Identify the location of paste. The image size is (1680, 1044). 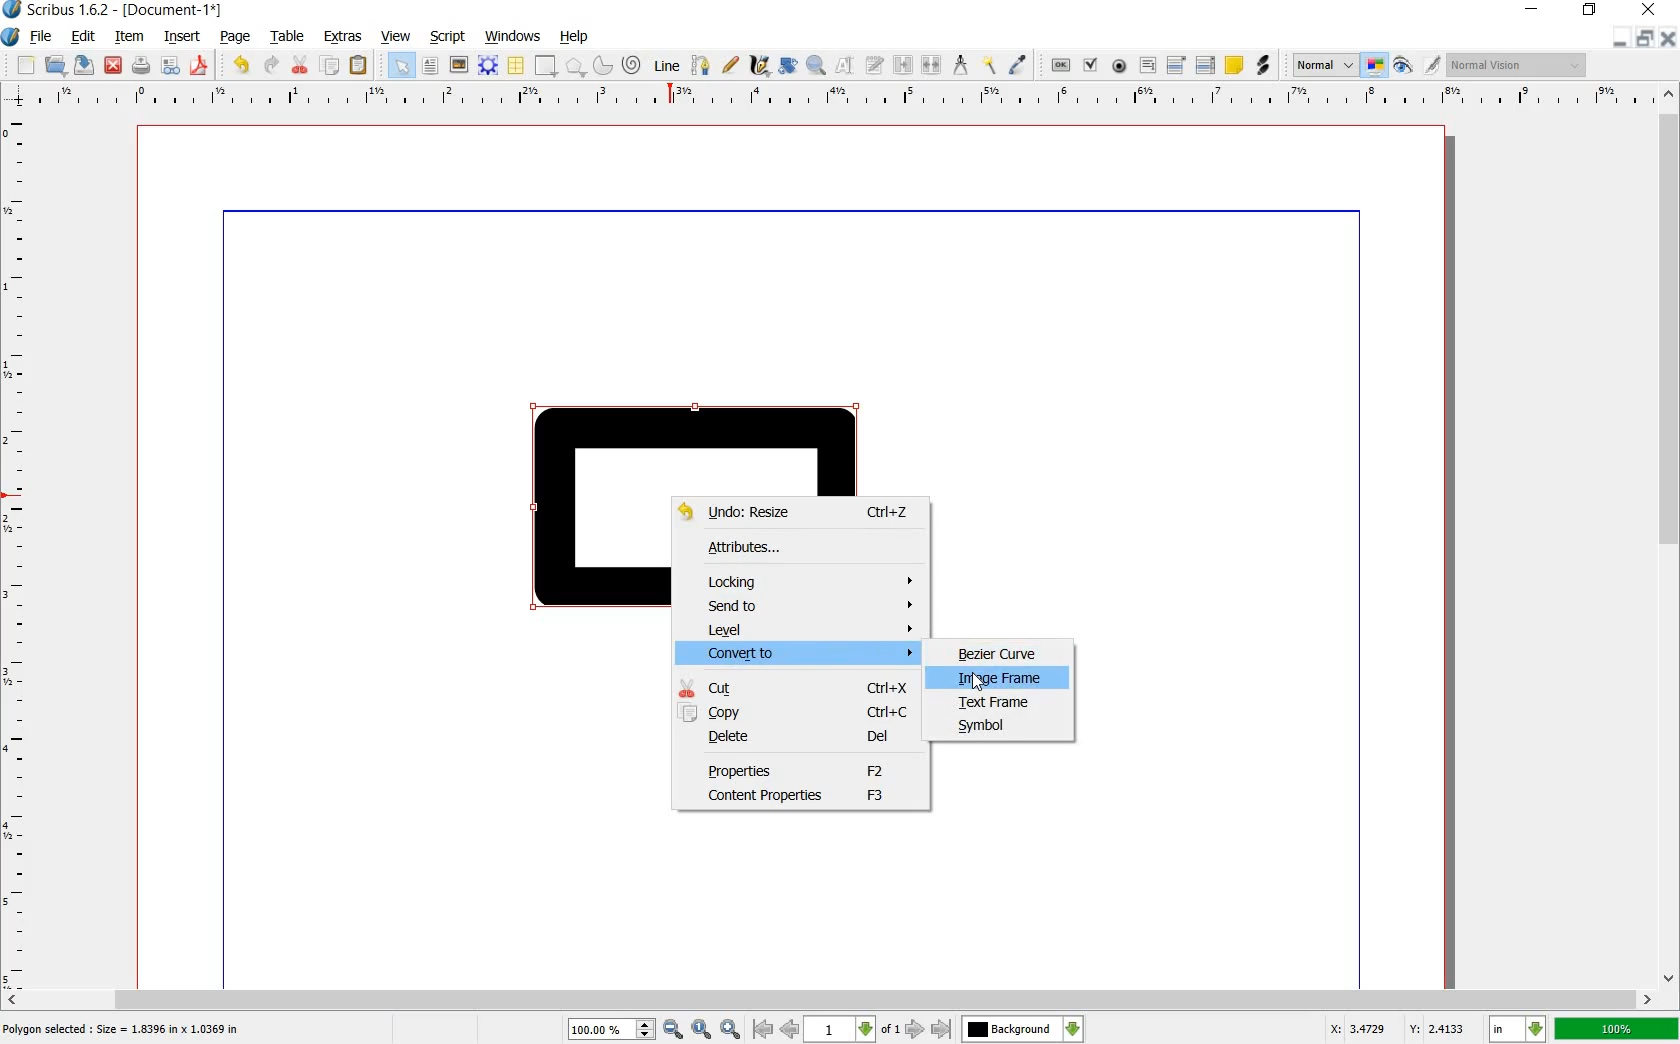
(359, 66).